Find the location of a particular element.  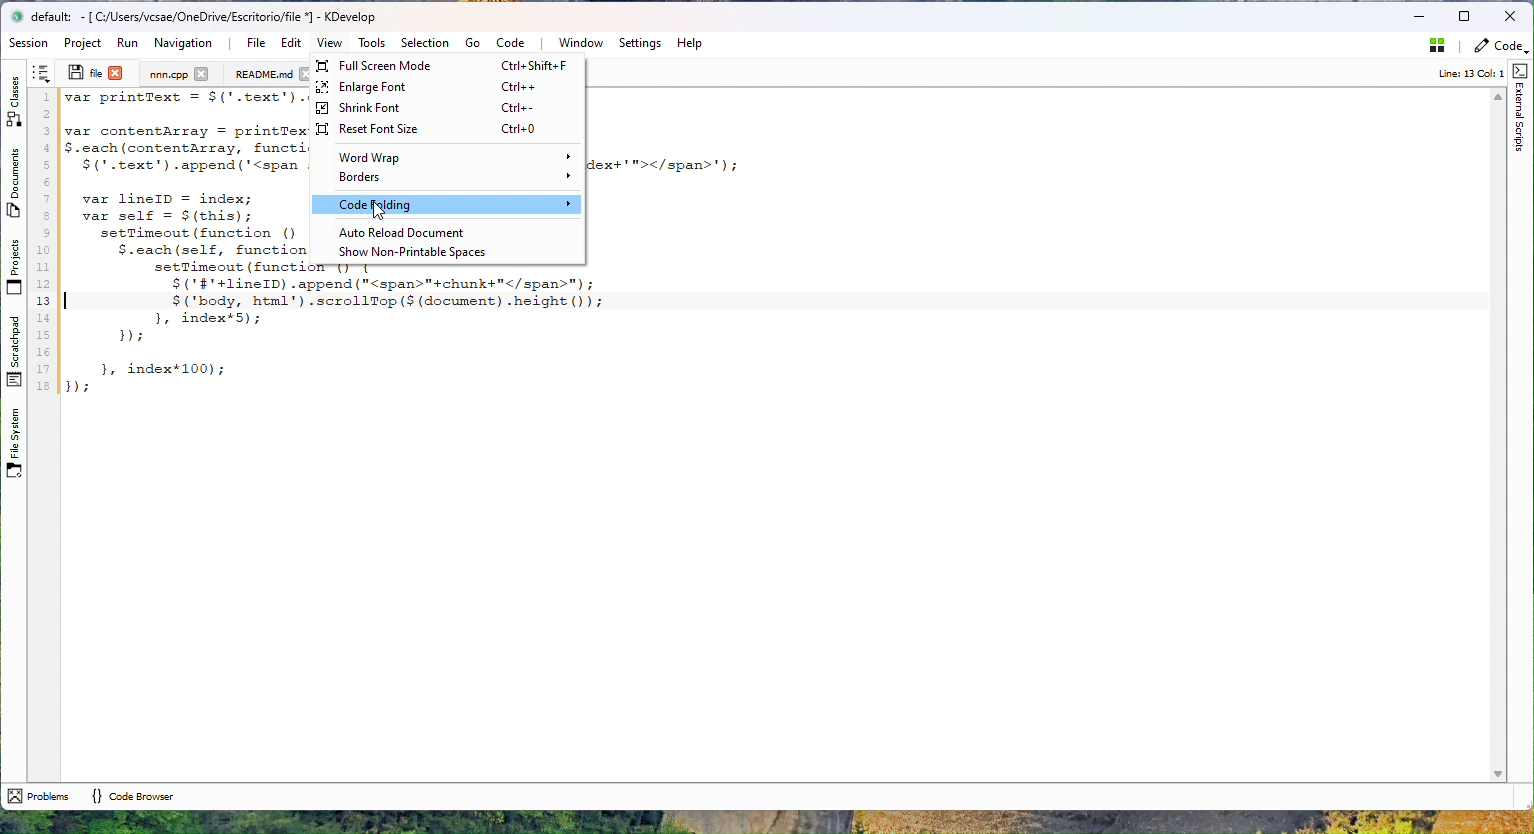

File is located at coordinates (255, 43).